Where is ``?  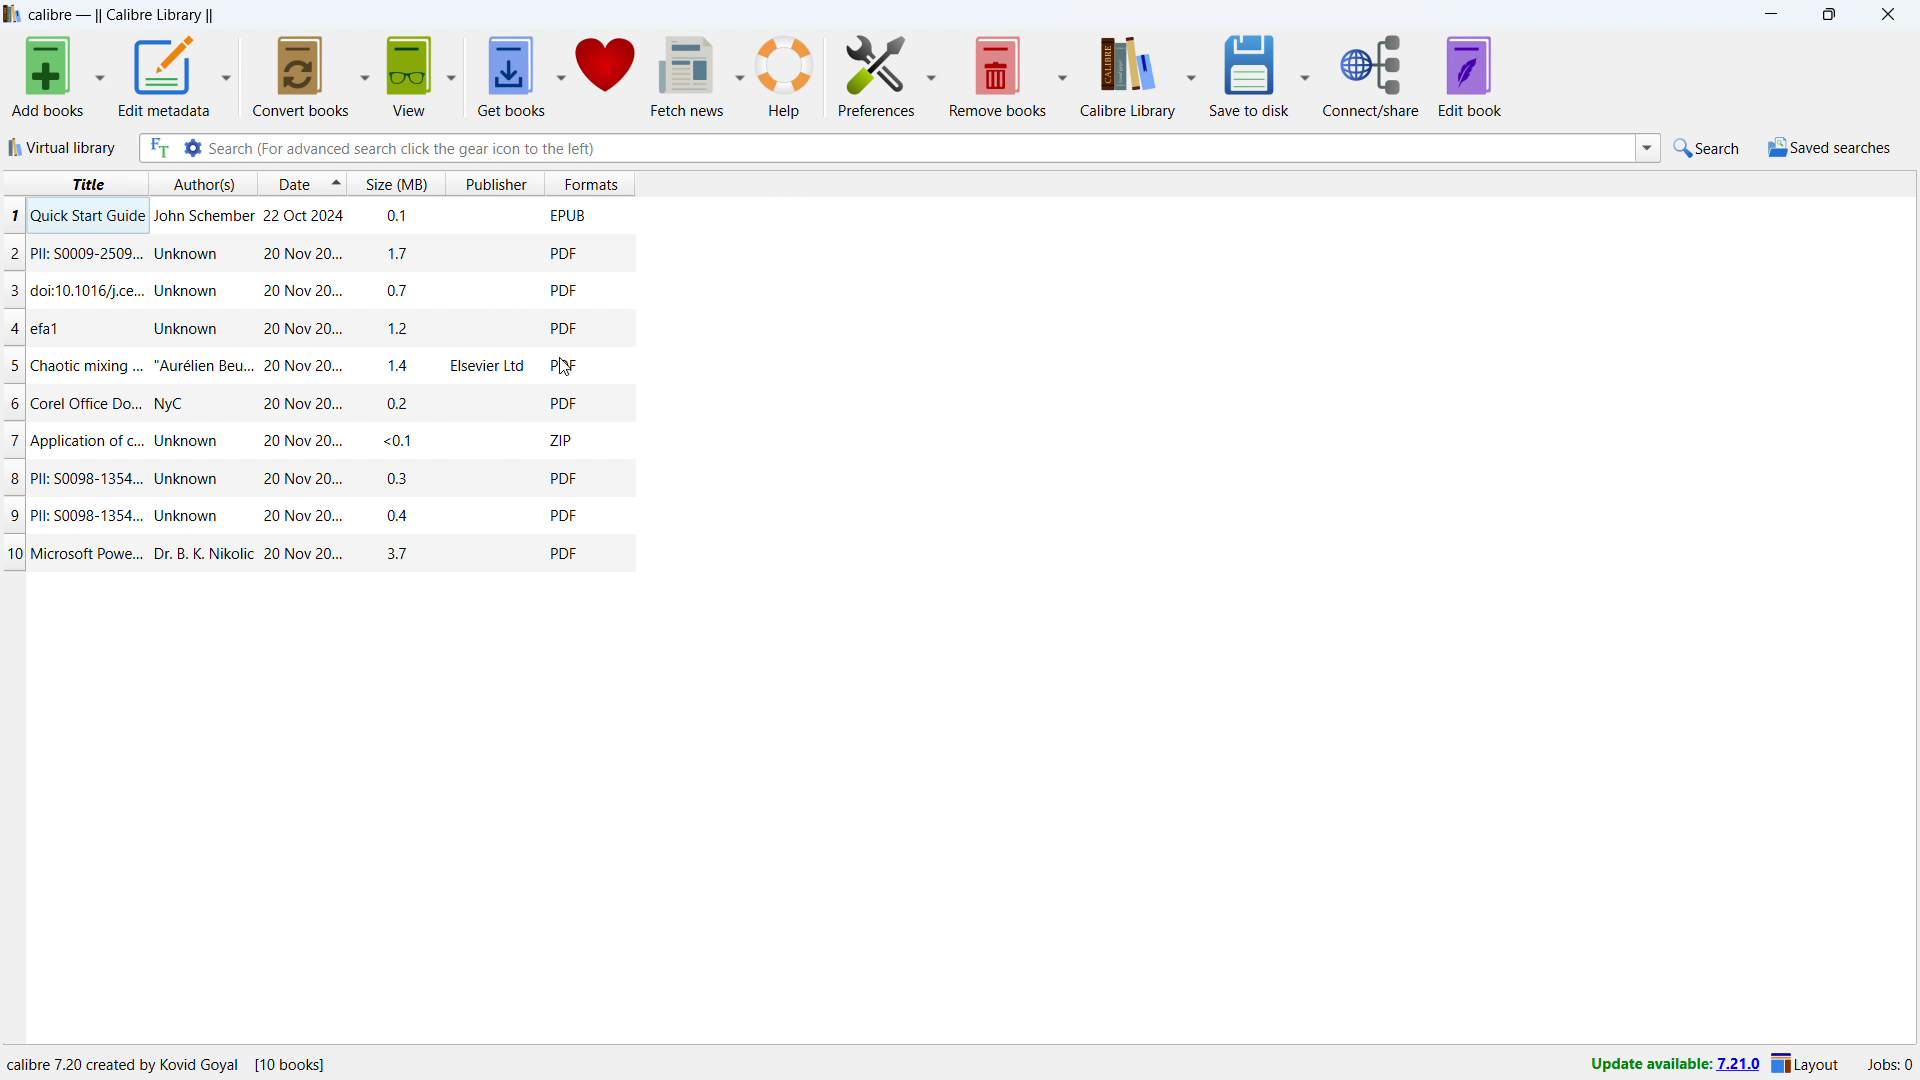
 is located at coordinates (787, 76).